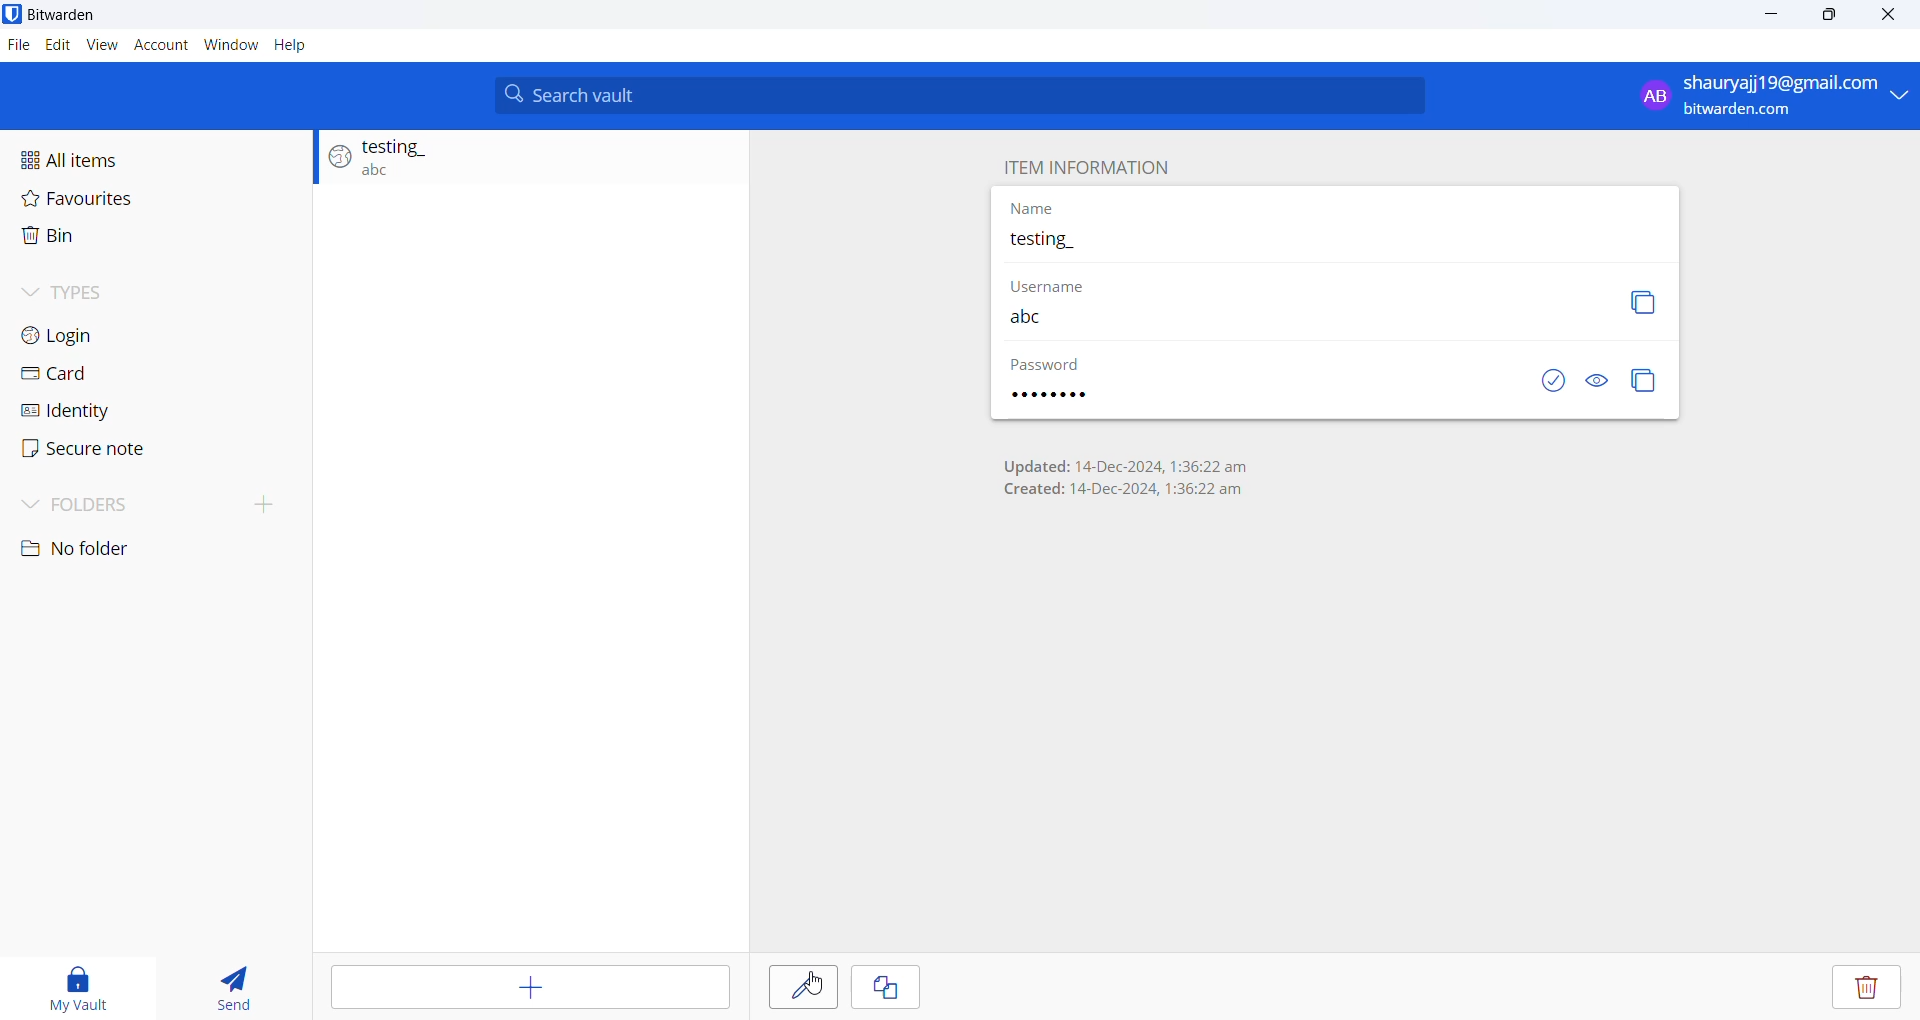  What do you see at coordinates (87, 983) in the screenshot?
I see `My vault` at bounding box center [87, 983].